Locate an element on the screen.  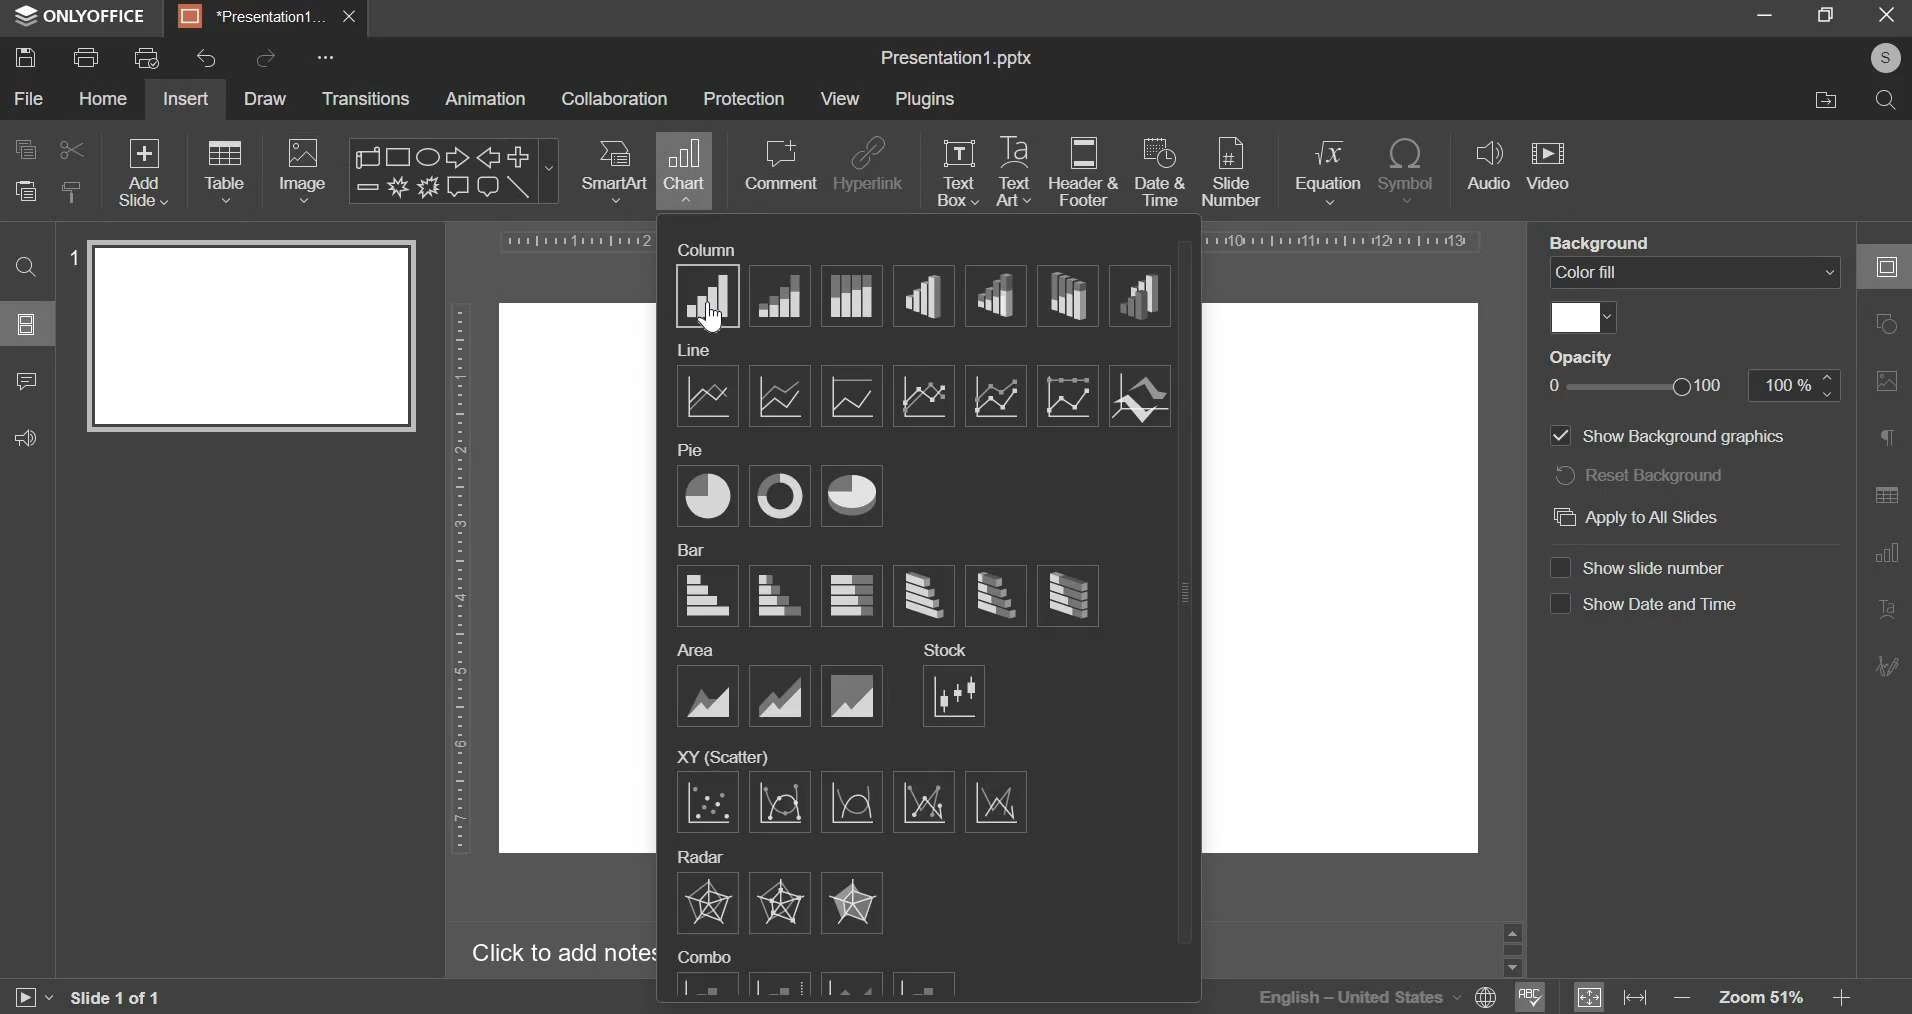
window name is located at coordinates (82, 18).